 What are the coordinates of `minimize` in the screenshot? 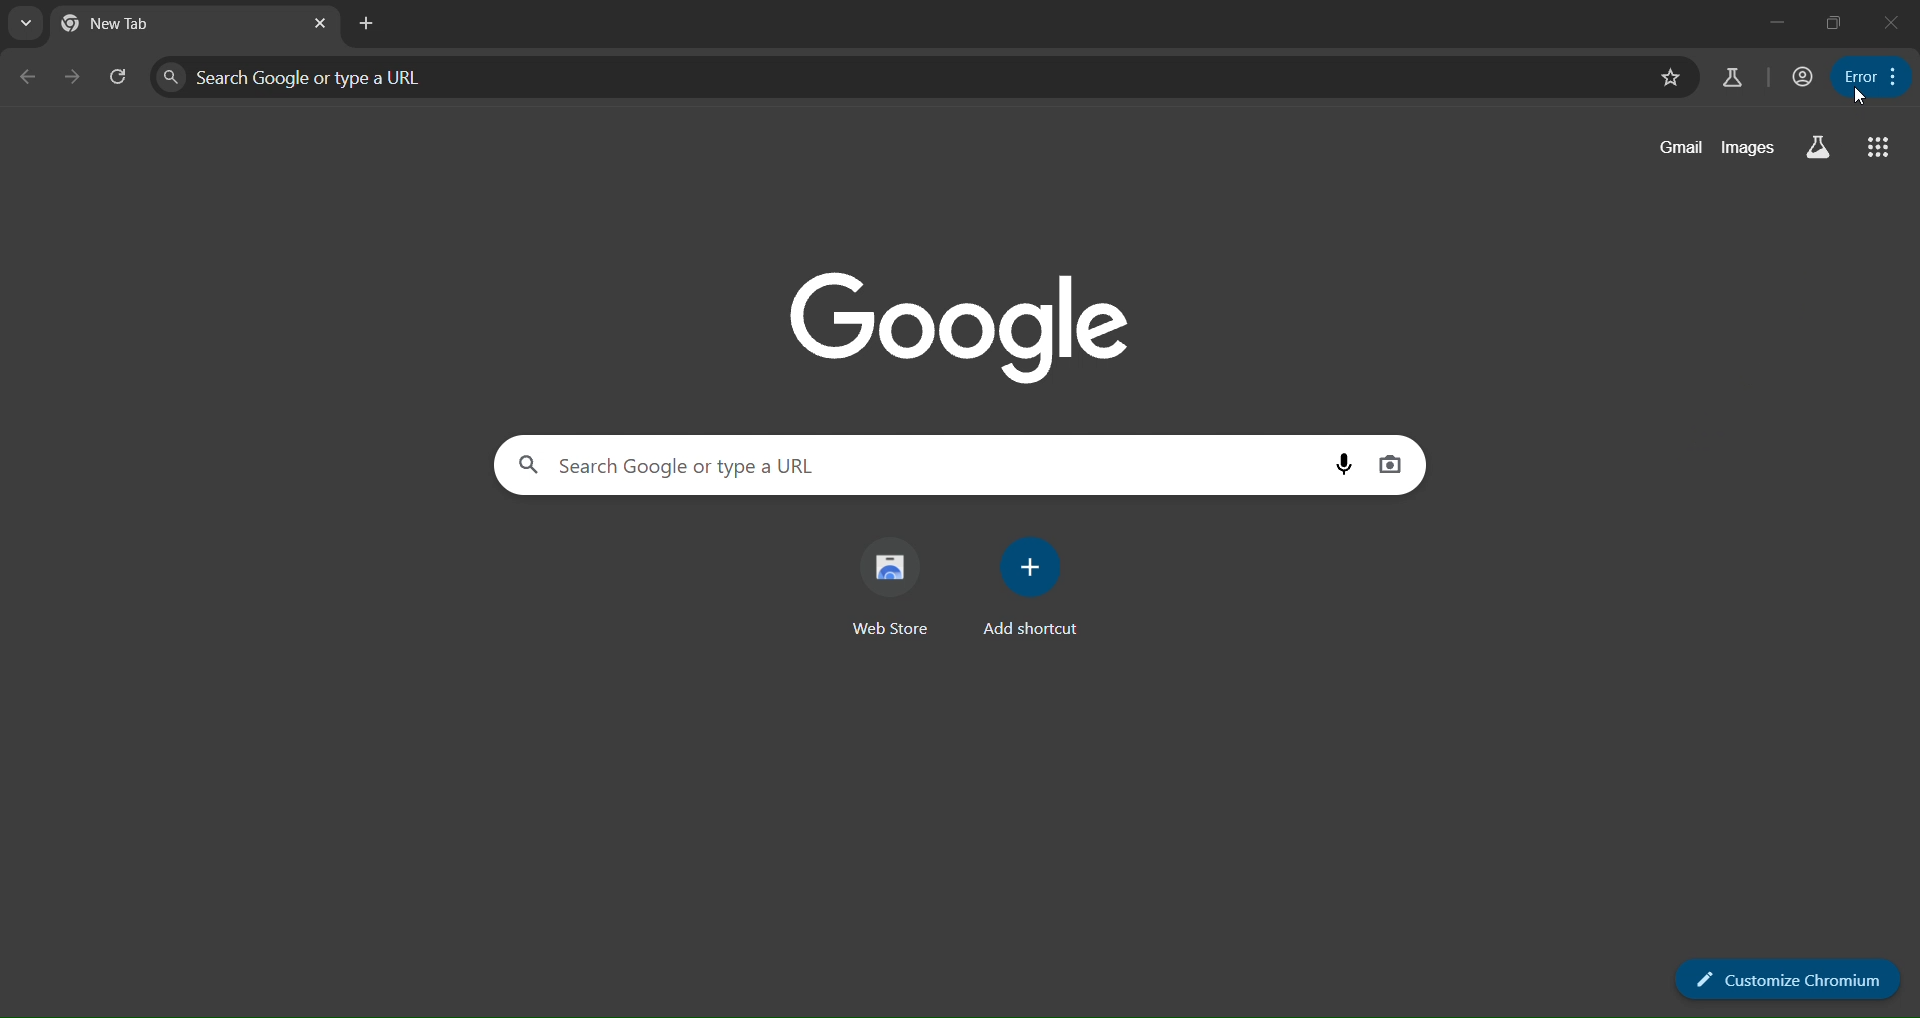 It's located at (1776, 23).